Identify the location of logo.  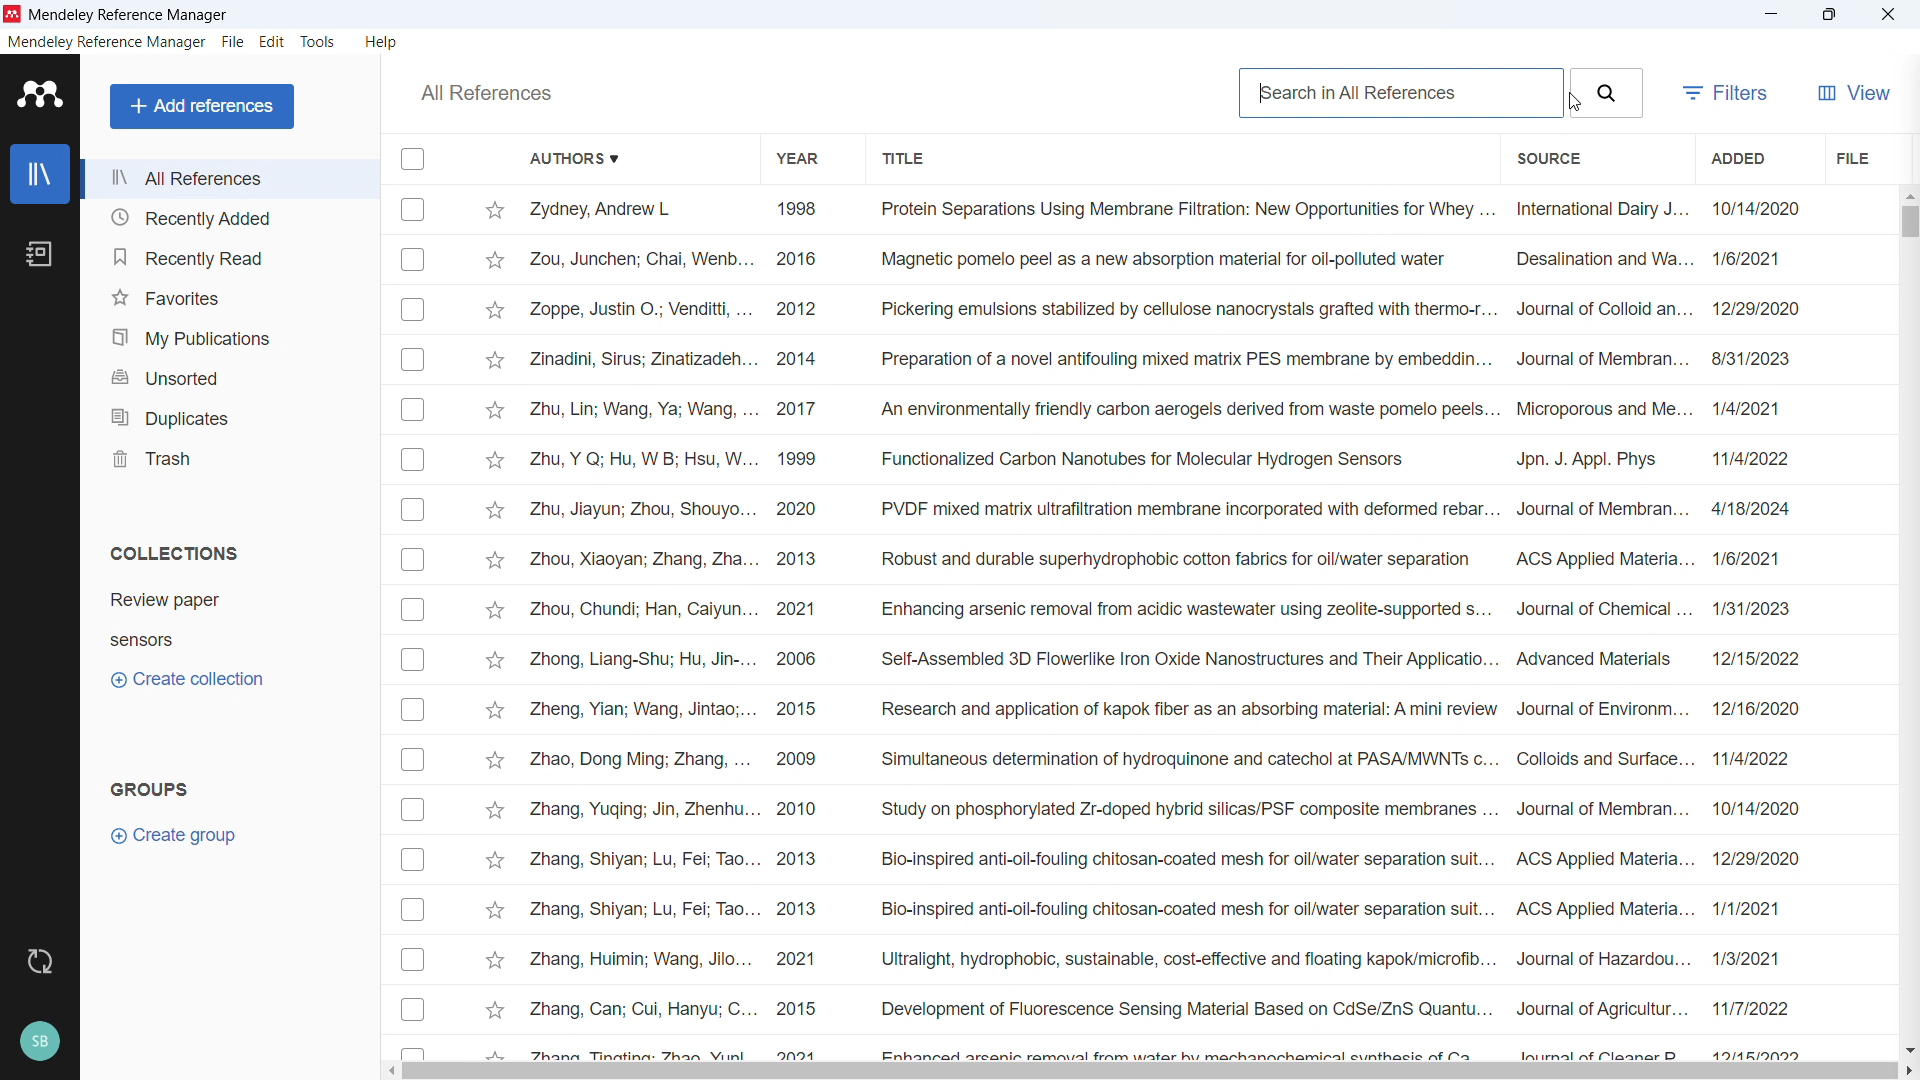
(40, 93).